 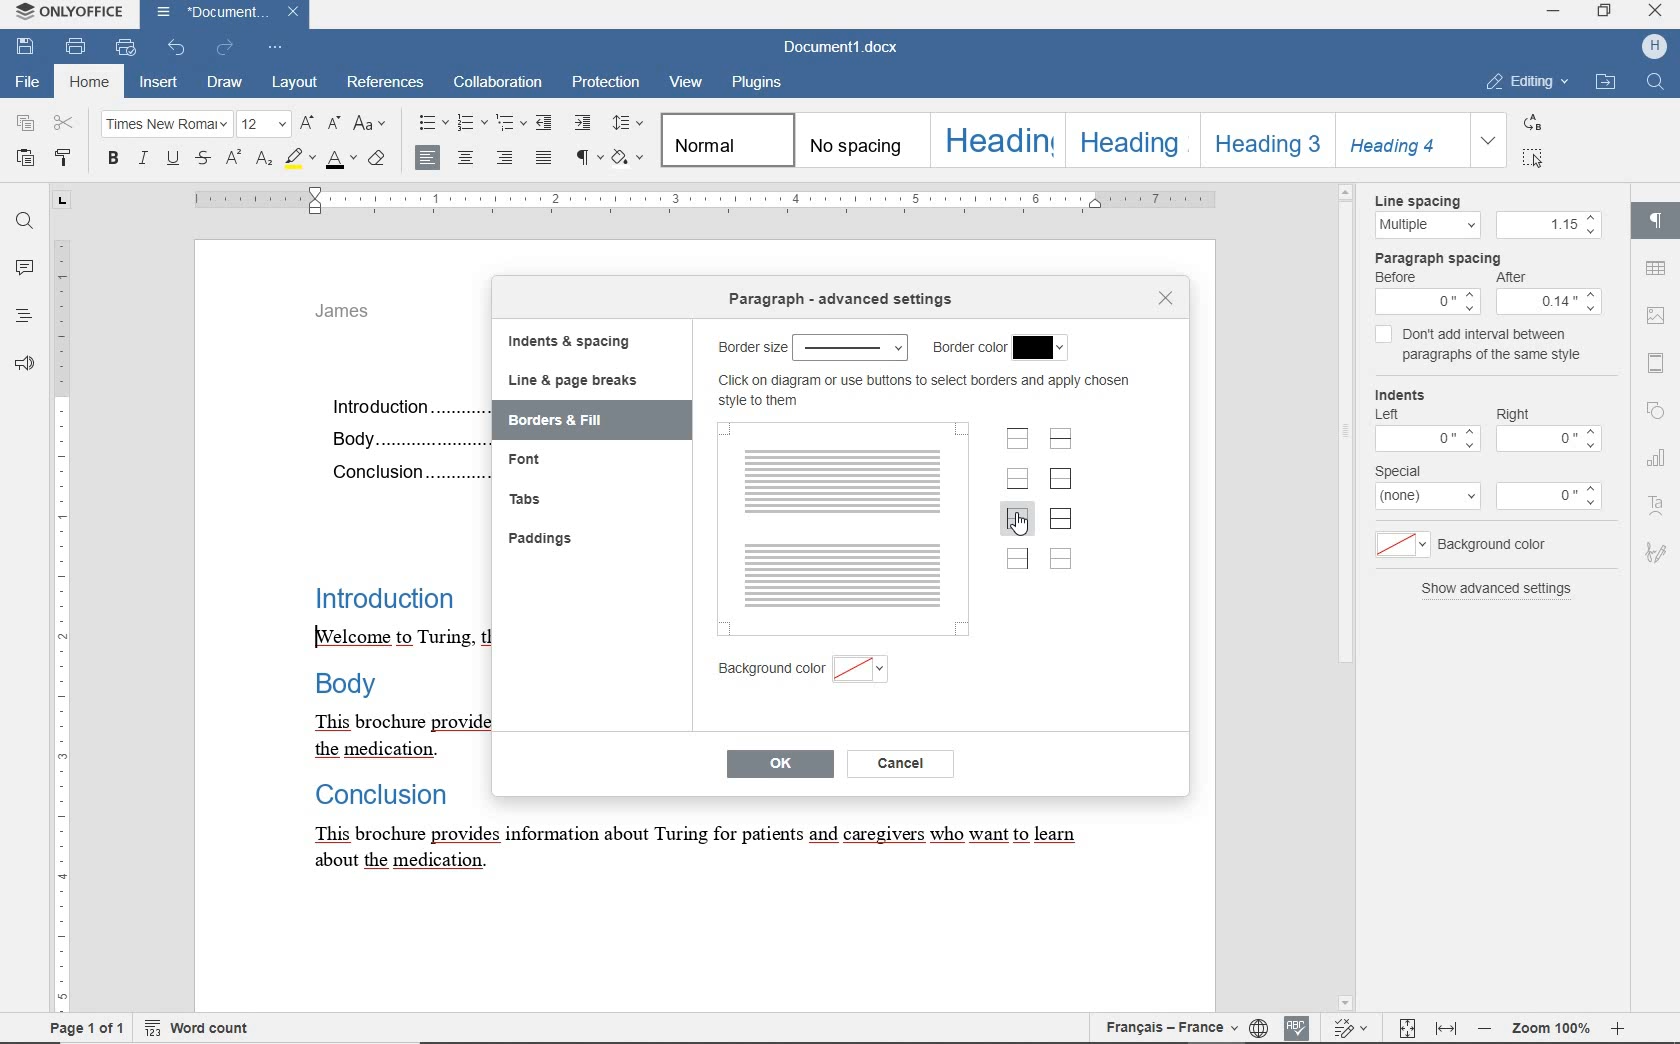 I want to click on document name, so click(x=225, y=15).